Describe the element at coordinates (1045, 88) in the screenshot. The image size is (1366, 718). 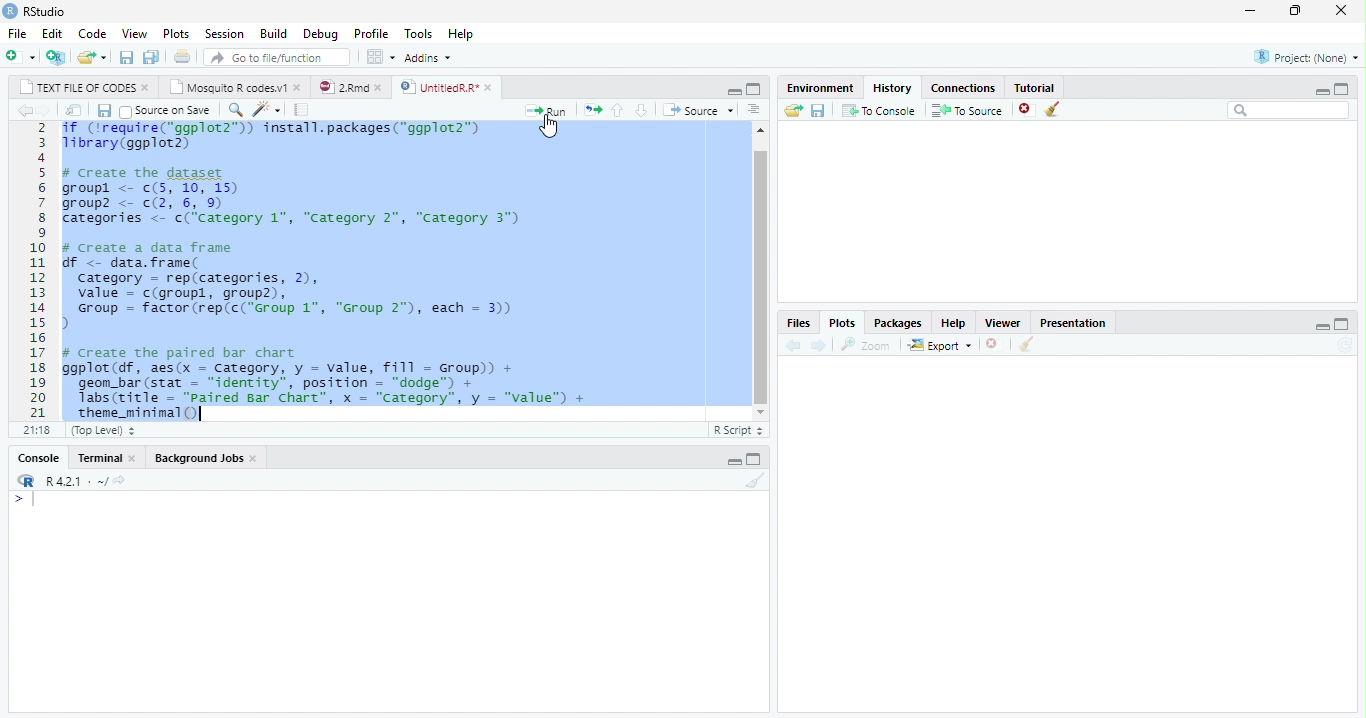
I see `tutorial` at that location.